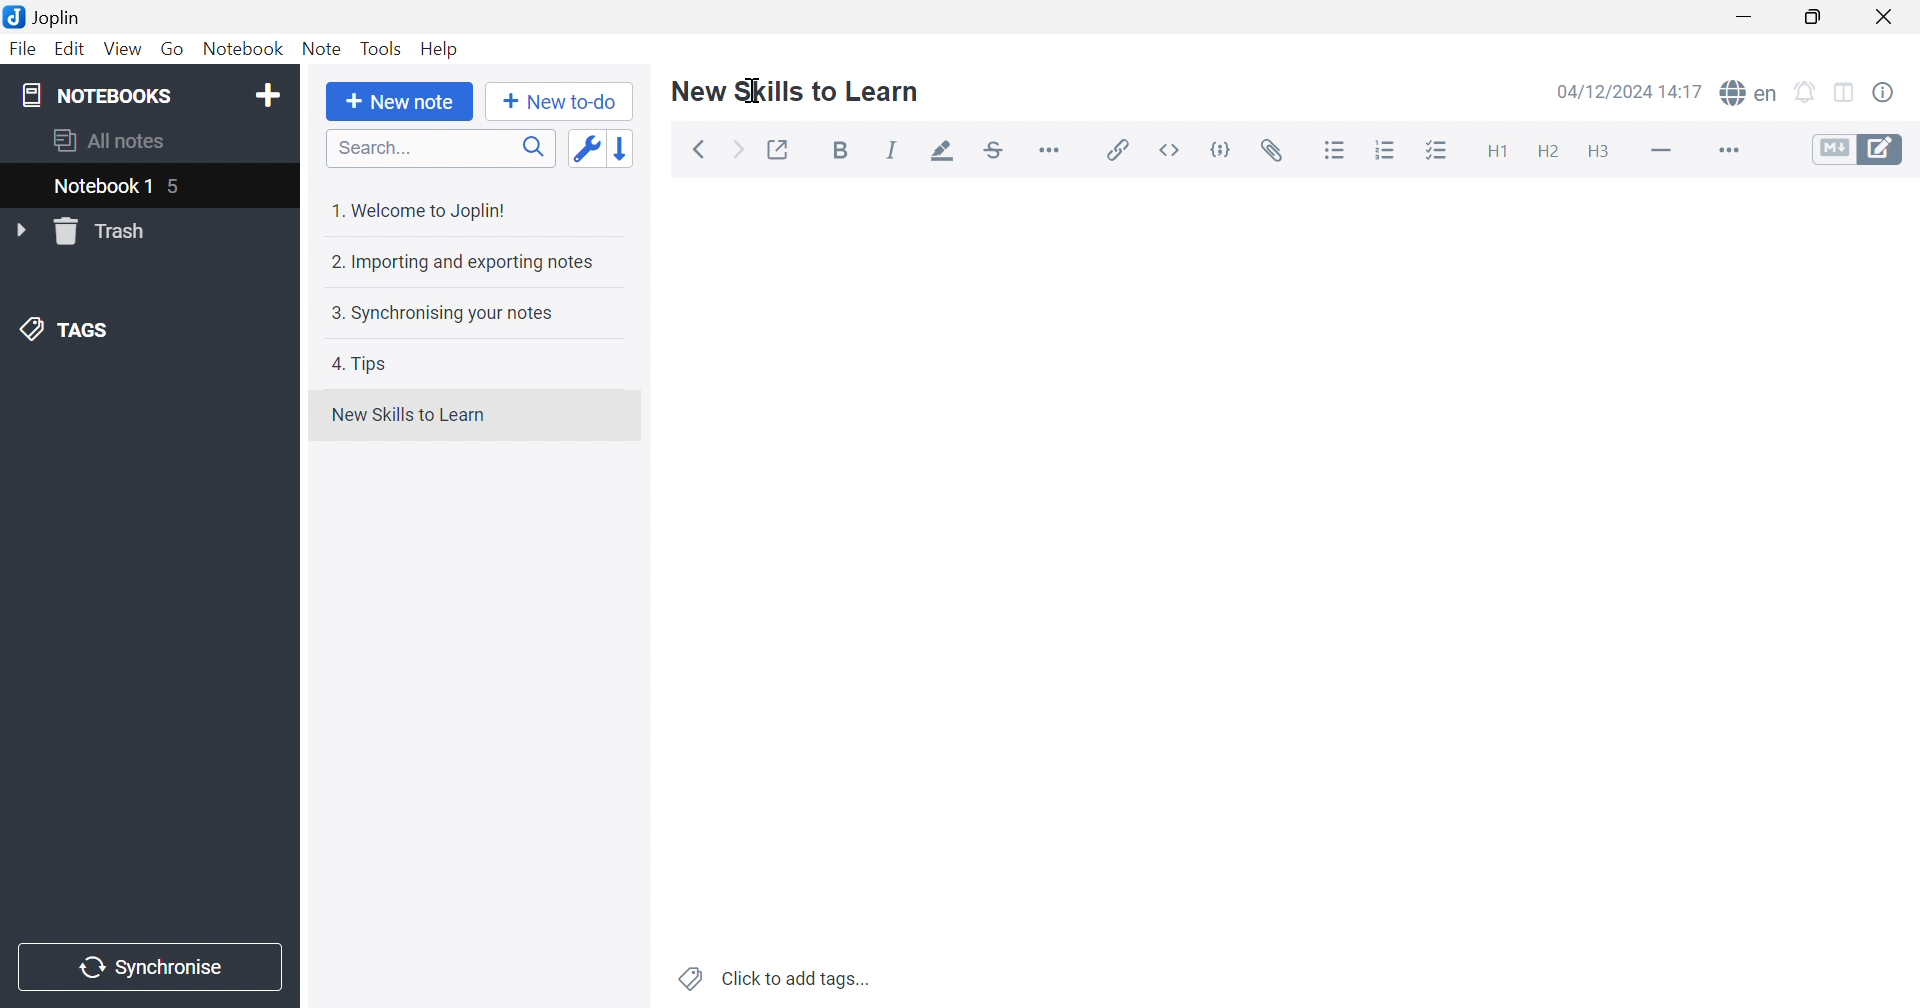  What do you see at coordinates (1272, 151) in the screenshot?
I see `Attach file` at bounding box center [1272, 151].